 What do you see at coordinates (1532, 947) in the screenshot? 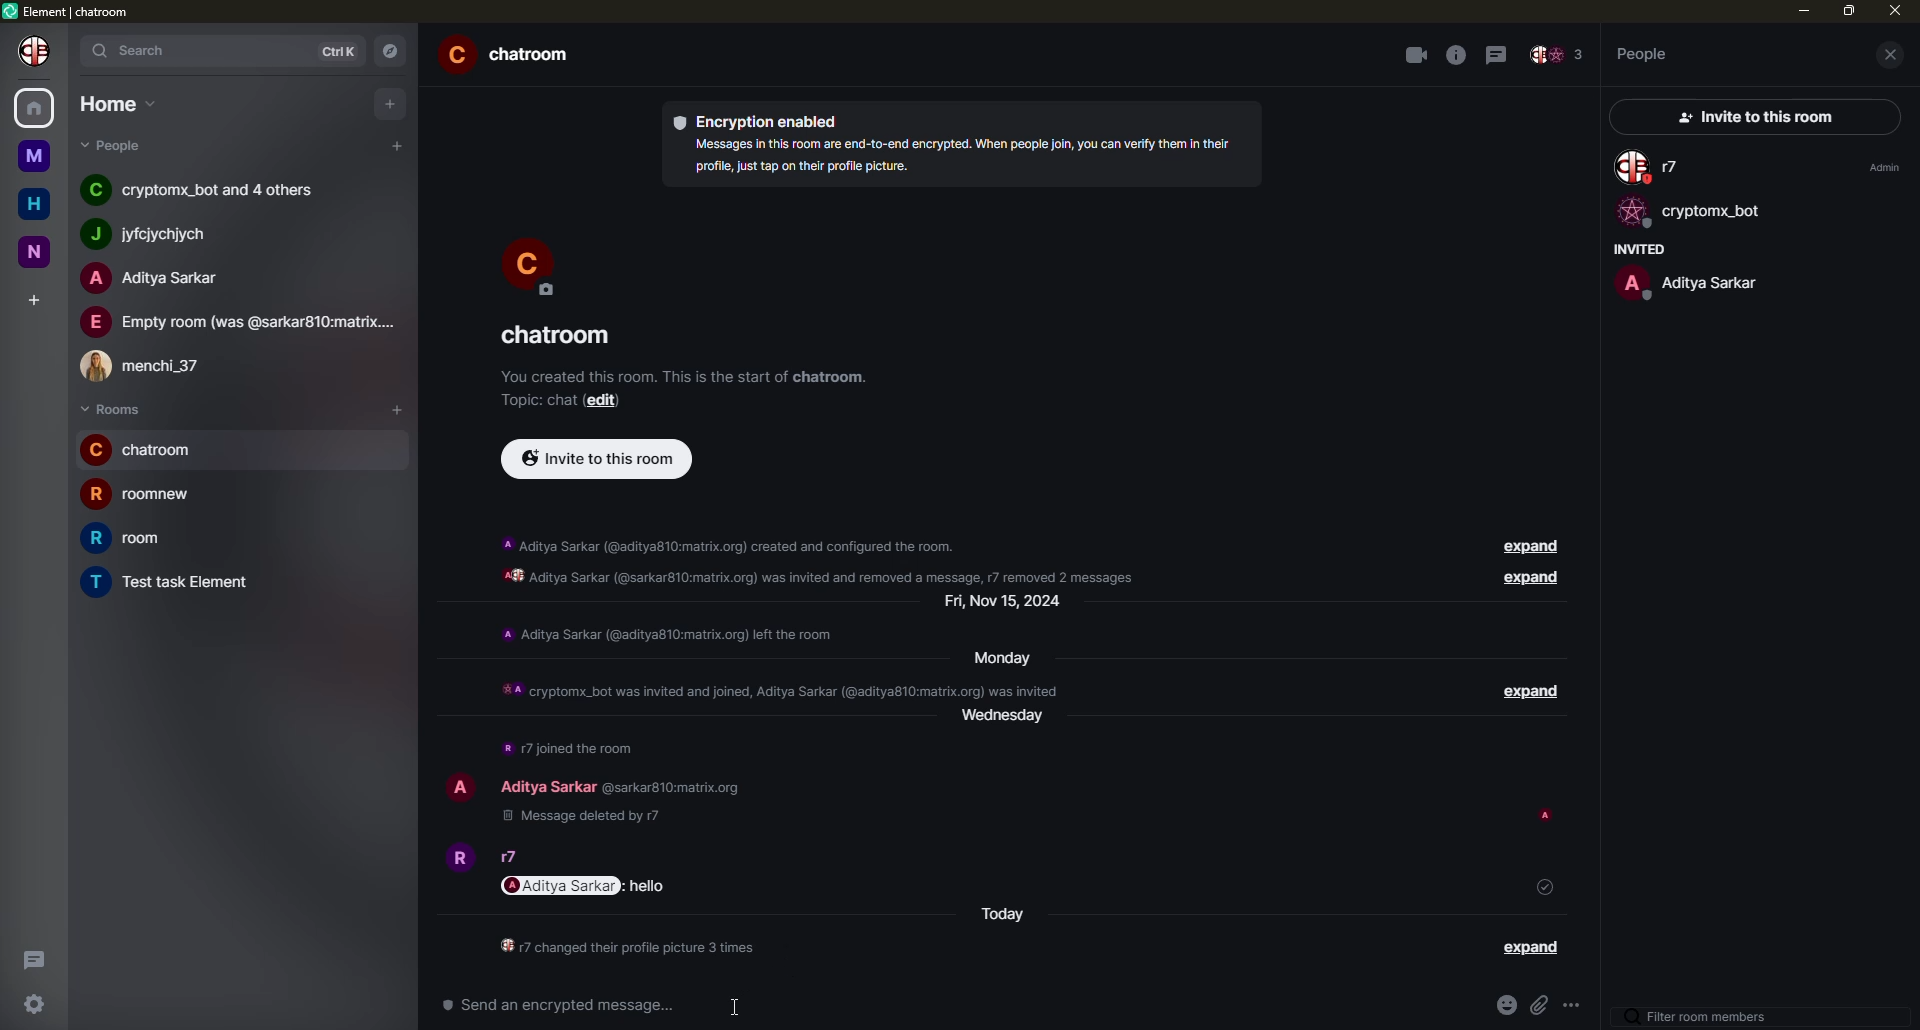
I see `expand` at bounding box center [1532, 947].